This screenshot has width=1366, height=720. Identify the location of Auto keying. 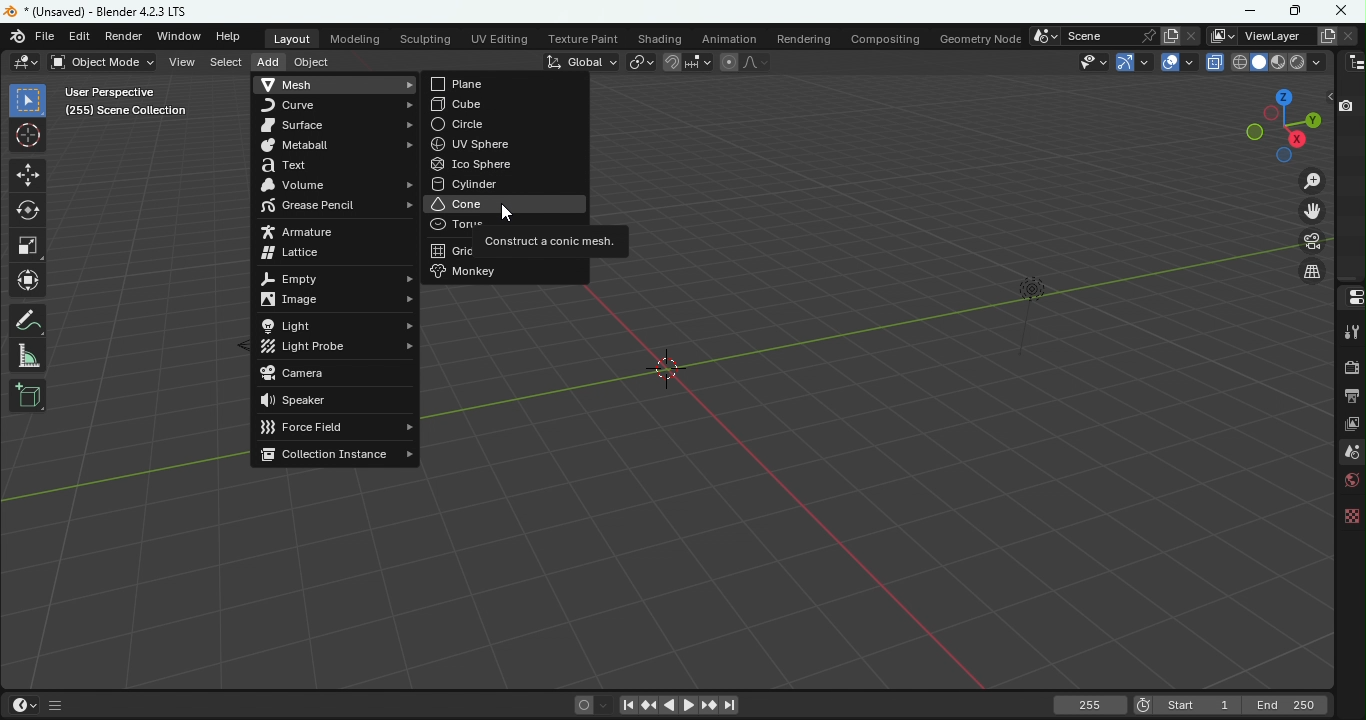
(582, 705).